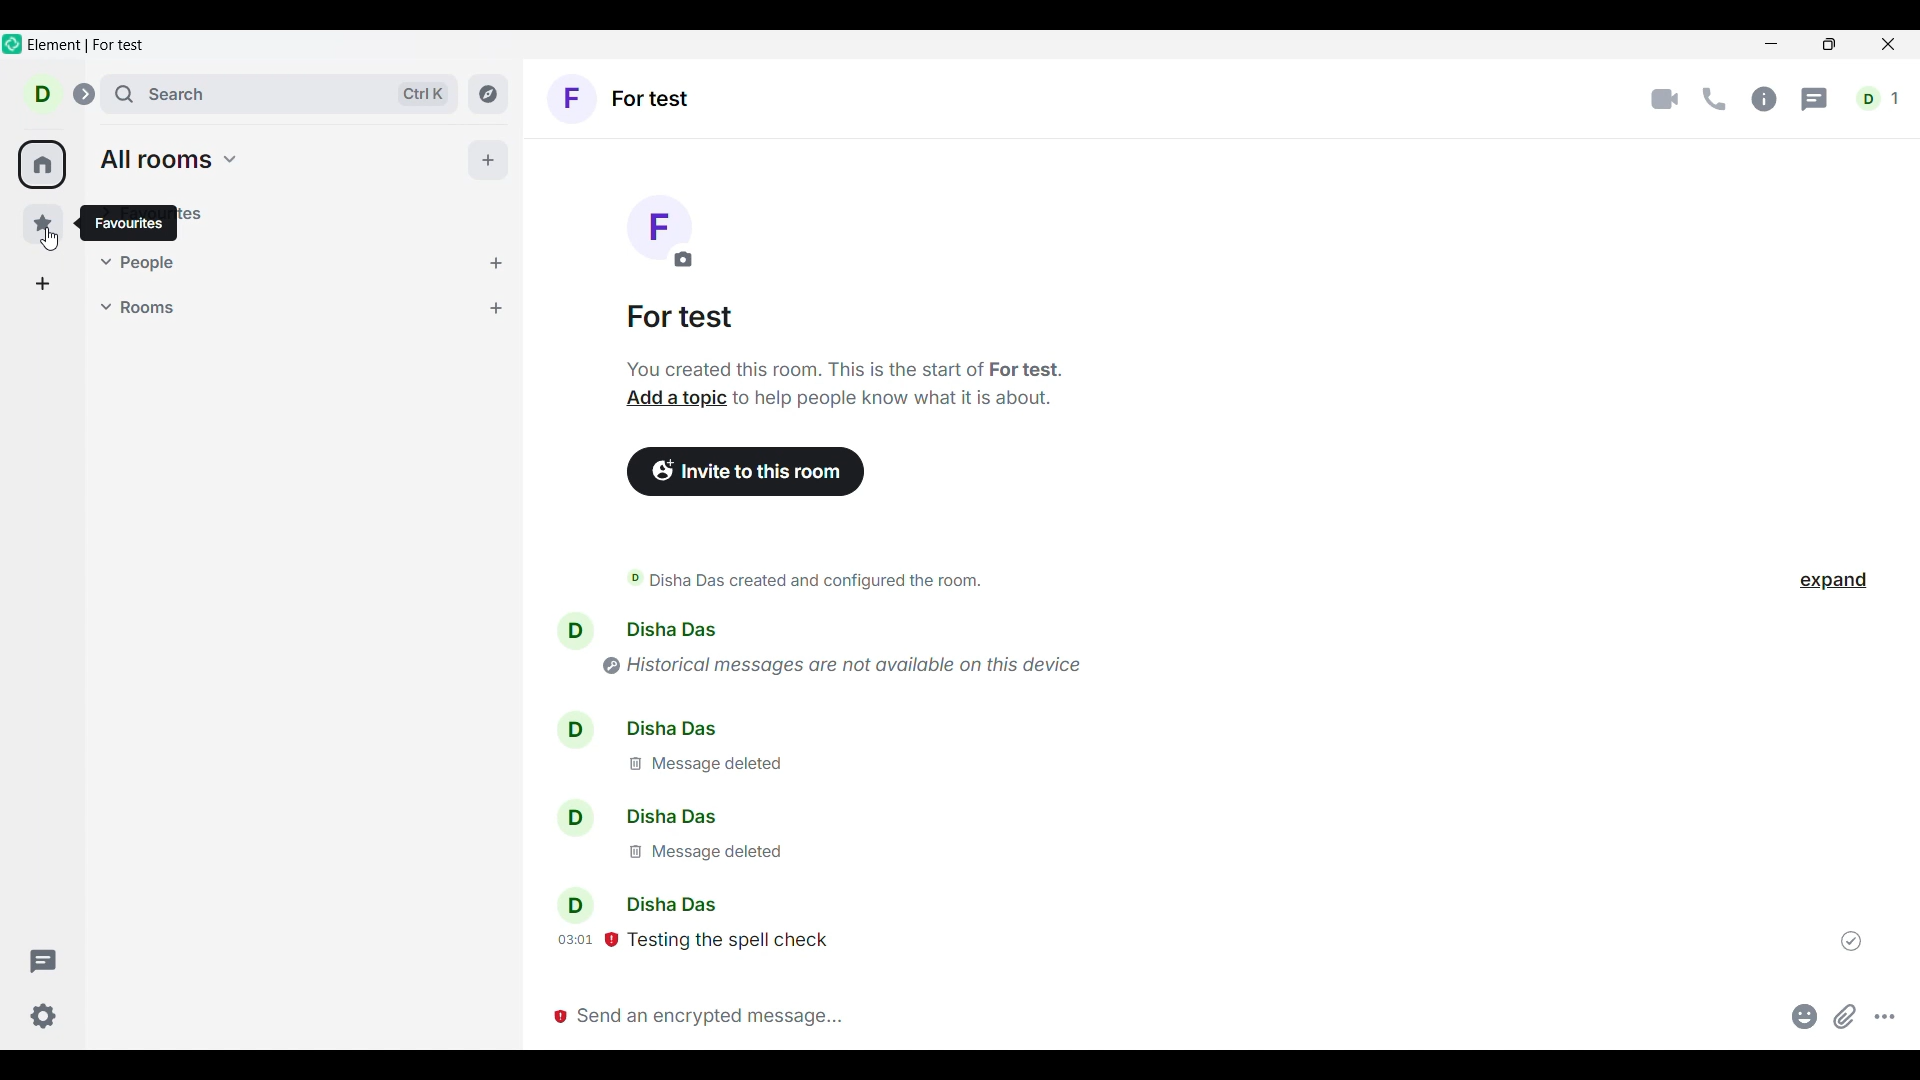 This screenshot has height=1080, width=1920. I want to click on cursor movement, so click(57, 245).